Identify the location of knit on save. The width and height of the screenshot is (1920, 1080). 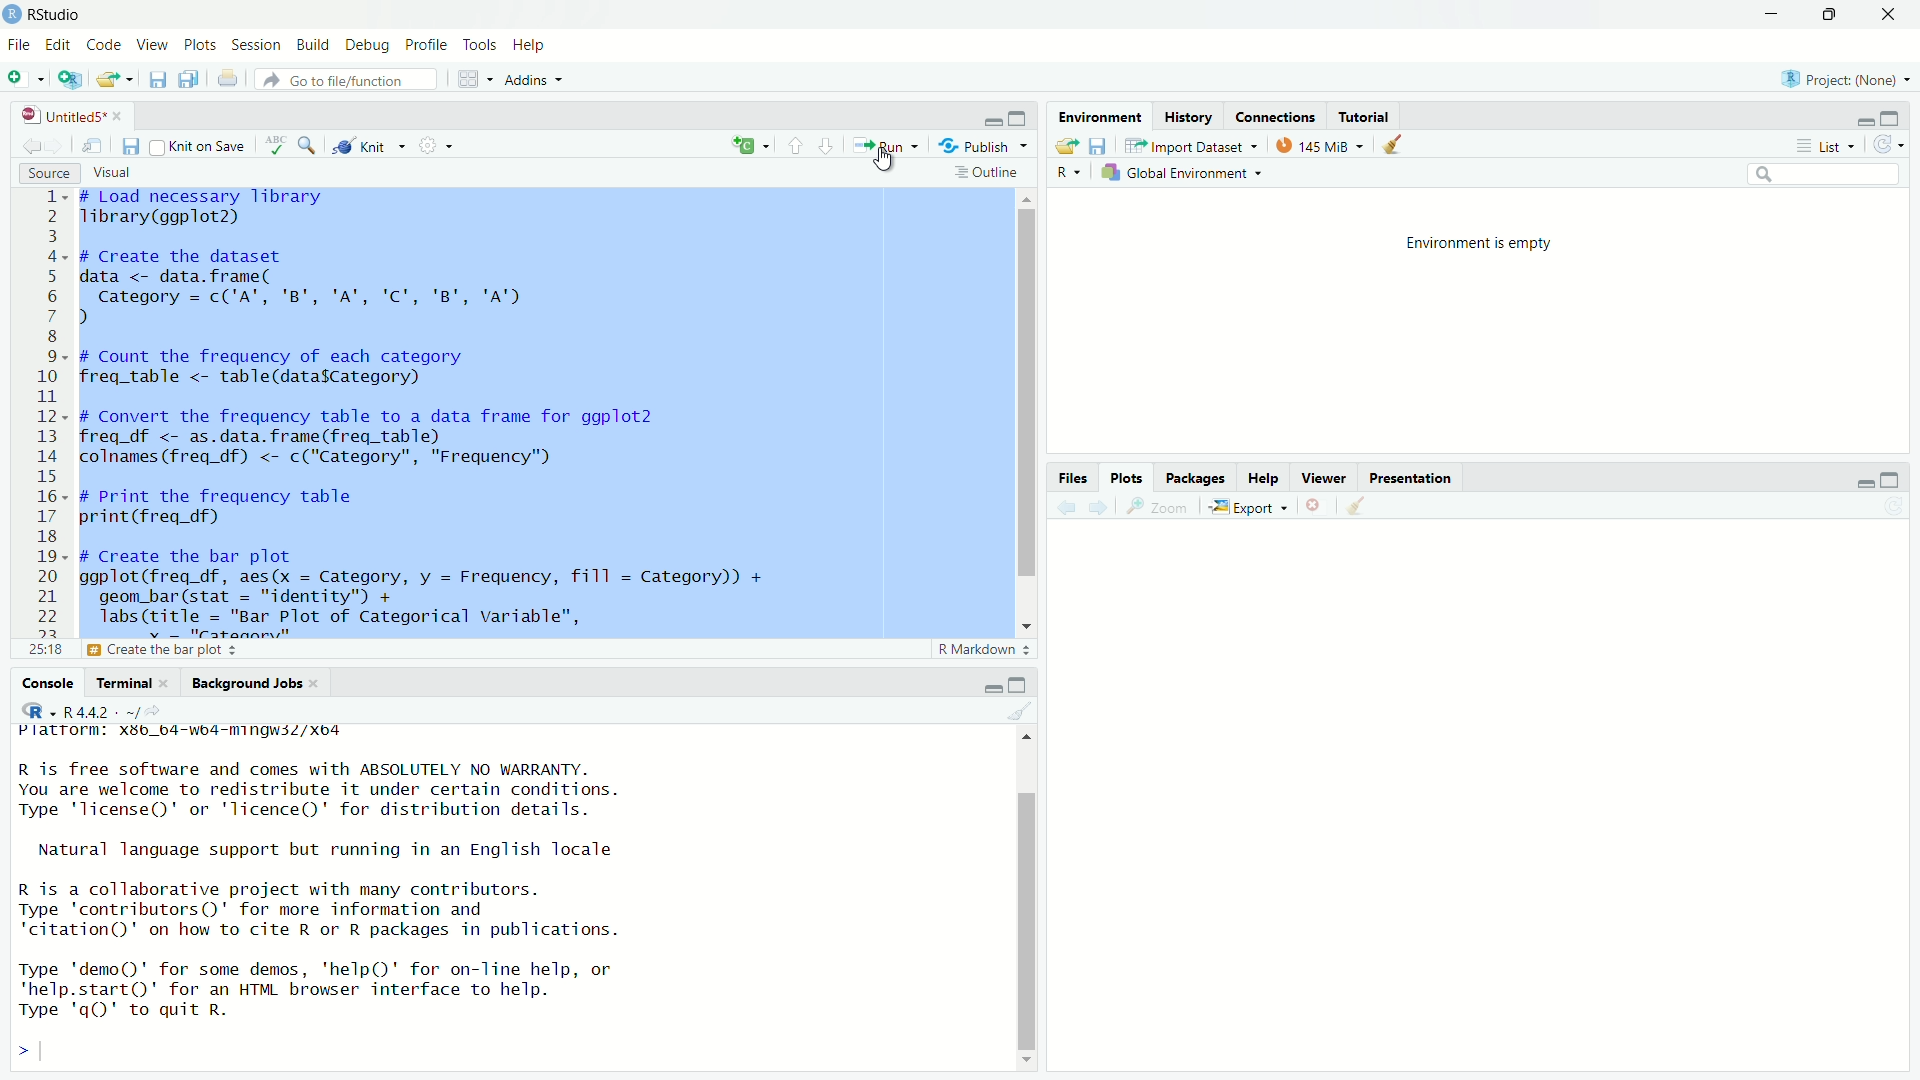
(200, 147).